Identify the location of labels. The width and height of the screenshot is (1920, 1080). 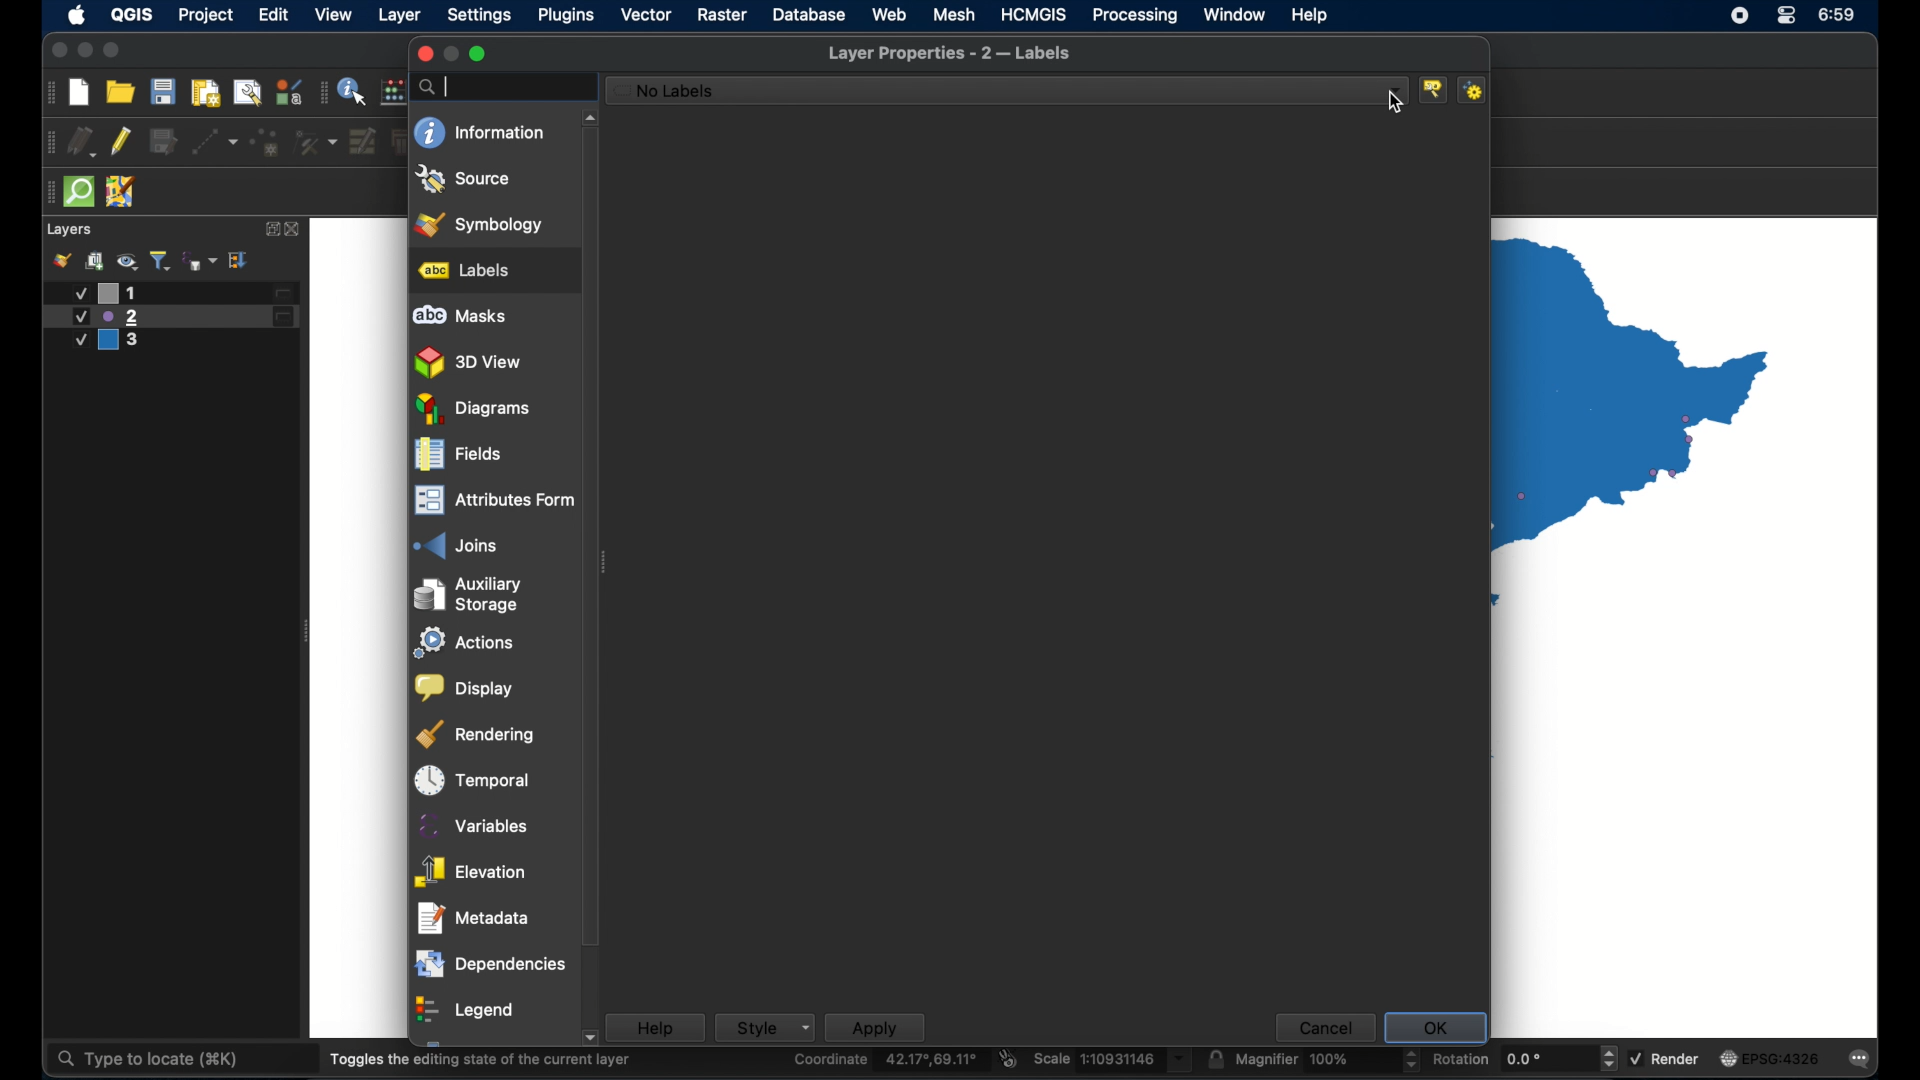
(465, 270).